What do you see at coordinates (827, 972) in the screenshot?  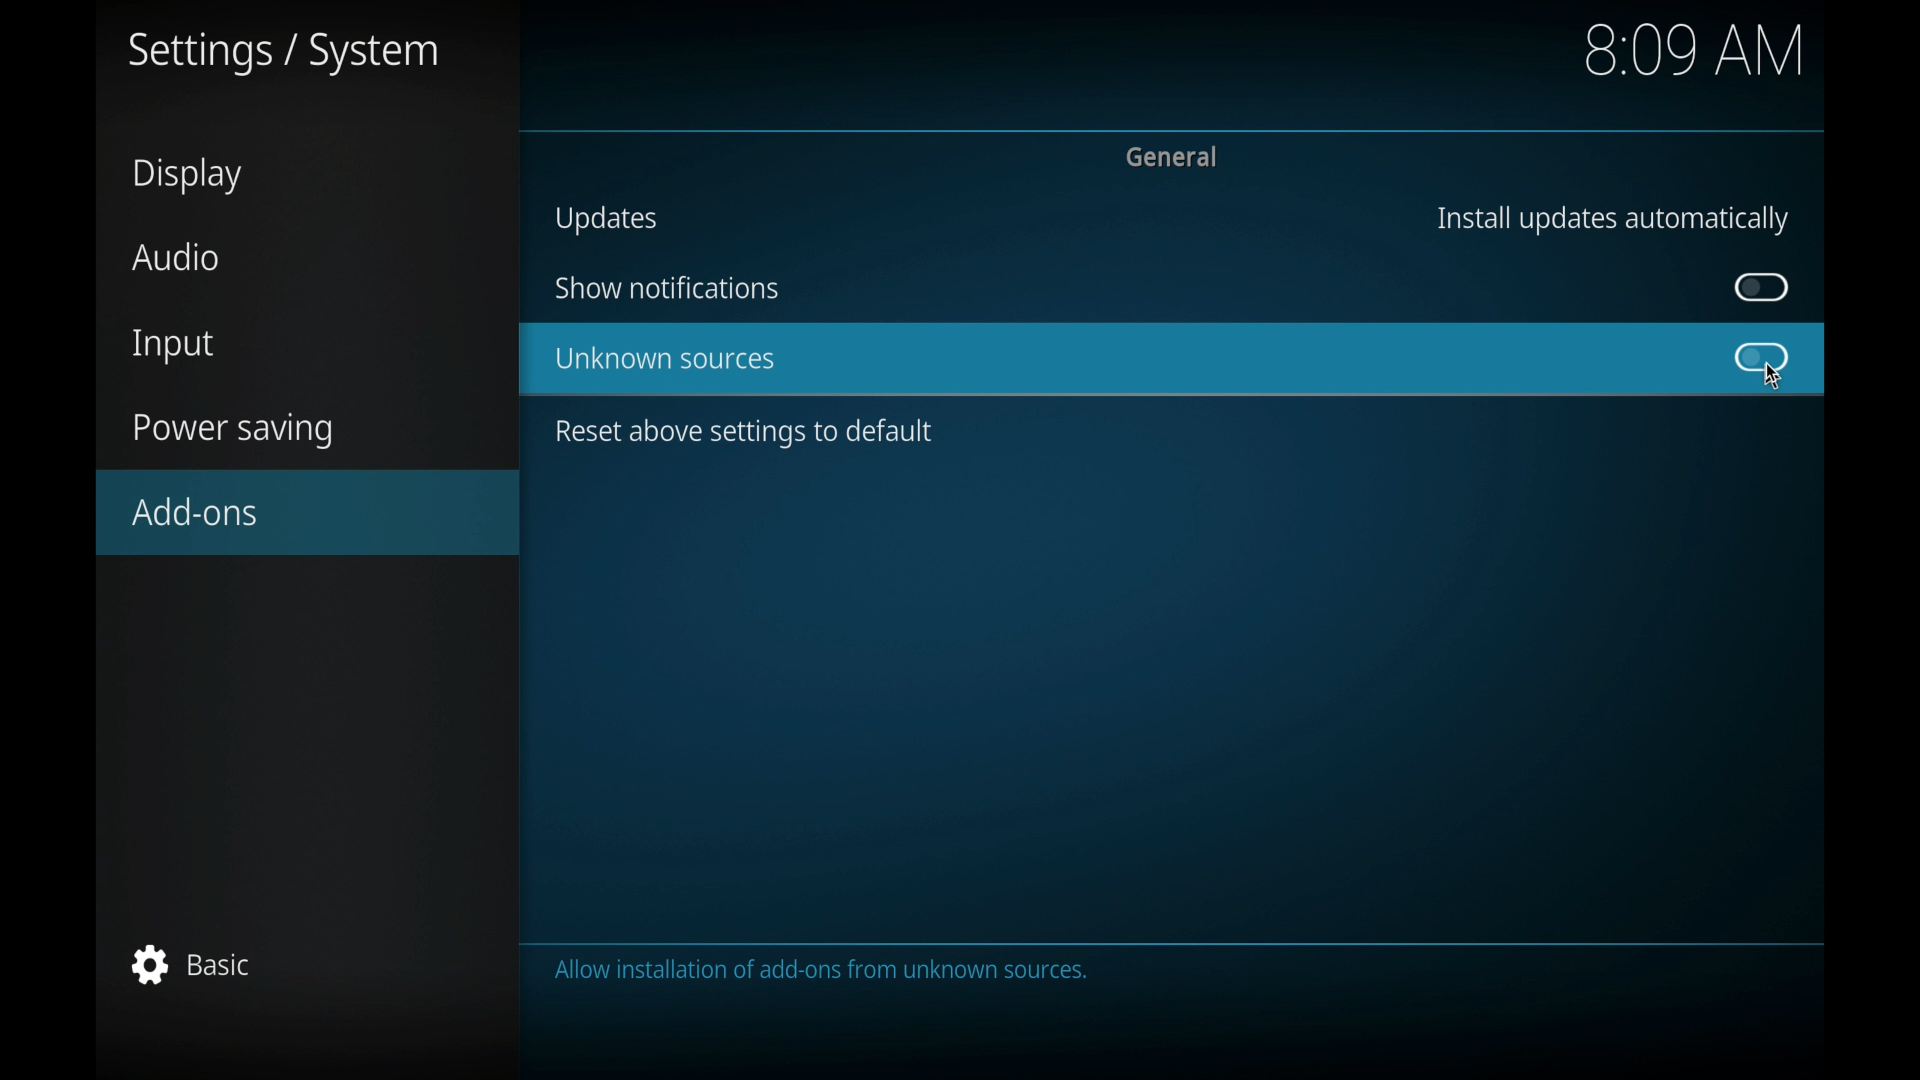 I see `this category contains settings for the add-on system` at bounding box center [827, 972].